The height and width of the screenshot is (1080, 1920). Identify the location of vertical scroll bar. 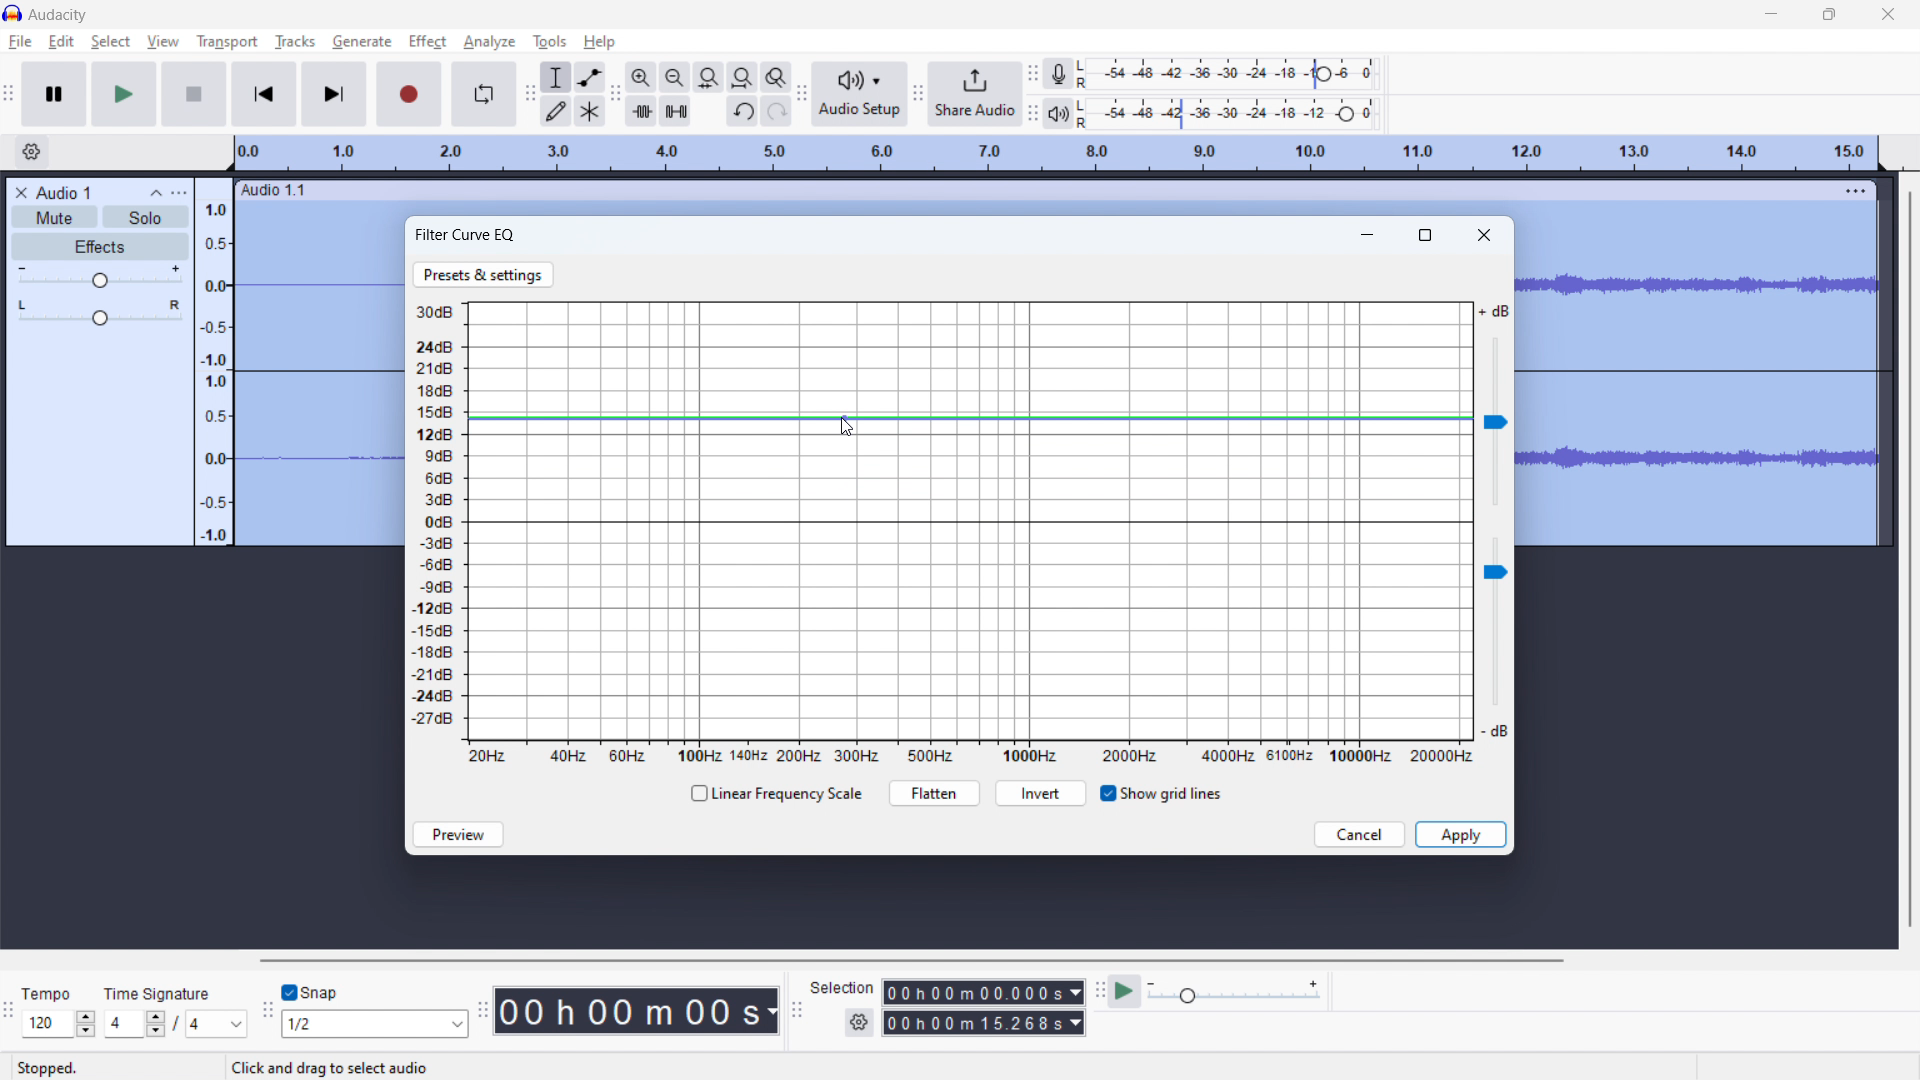
(1907, 561).